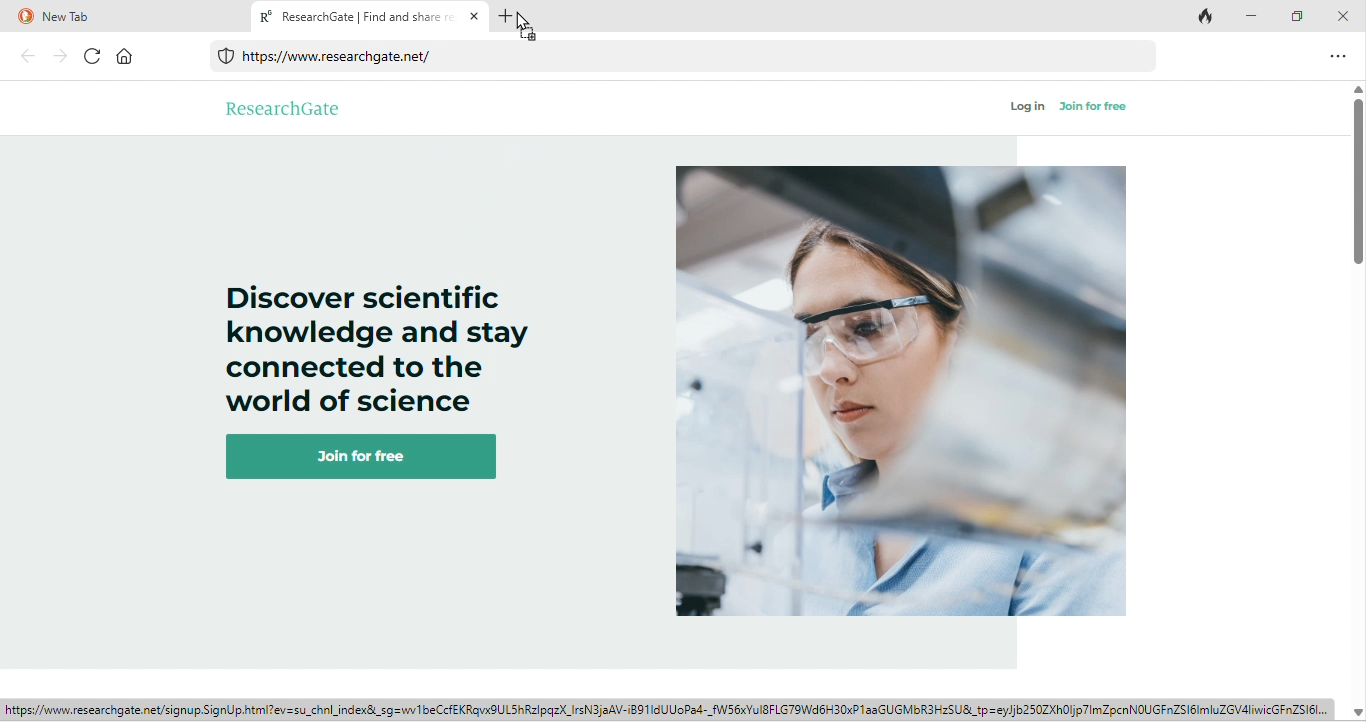 This screenshot has height=722, width=1366. Describe the element at coordinates (903, 394) in the screenshot. I see `image` at that location.